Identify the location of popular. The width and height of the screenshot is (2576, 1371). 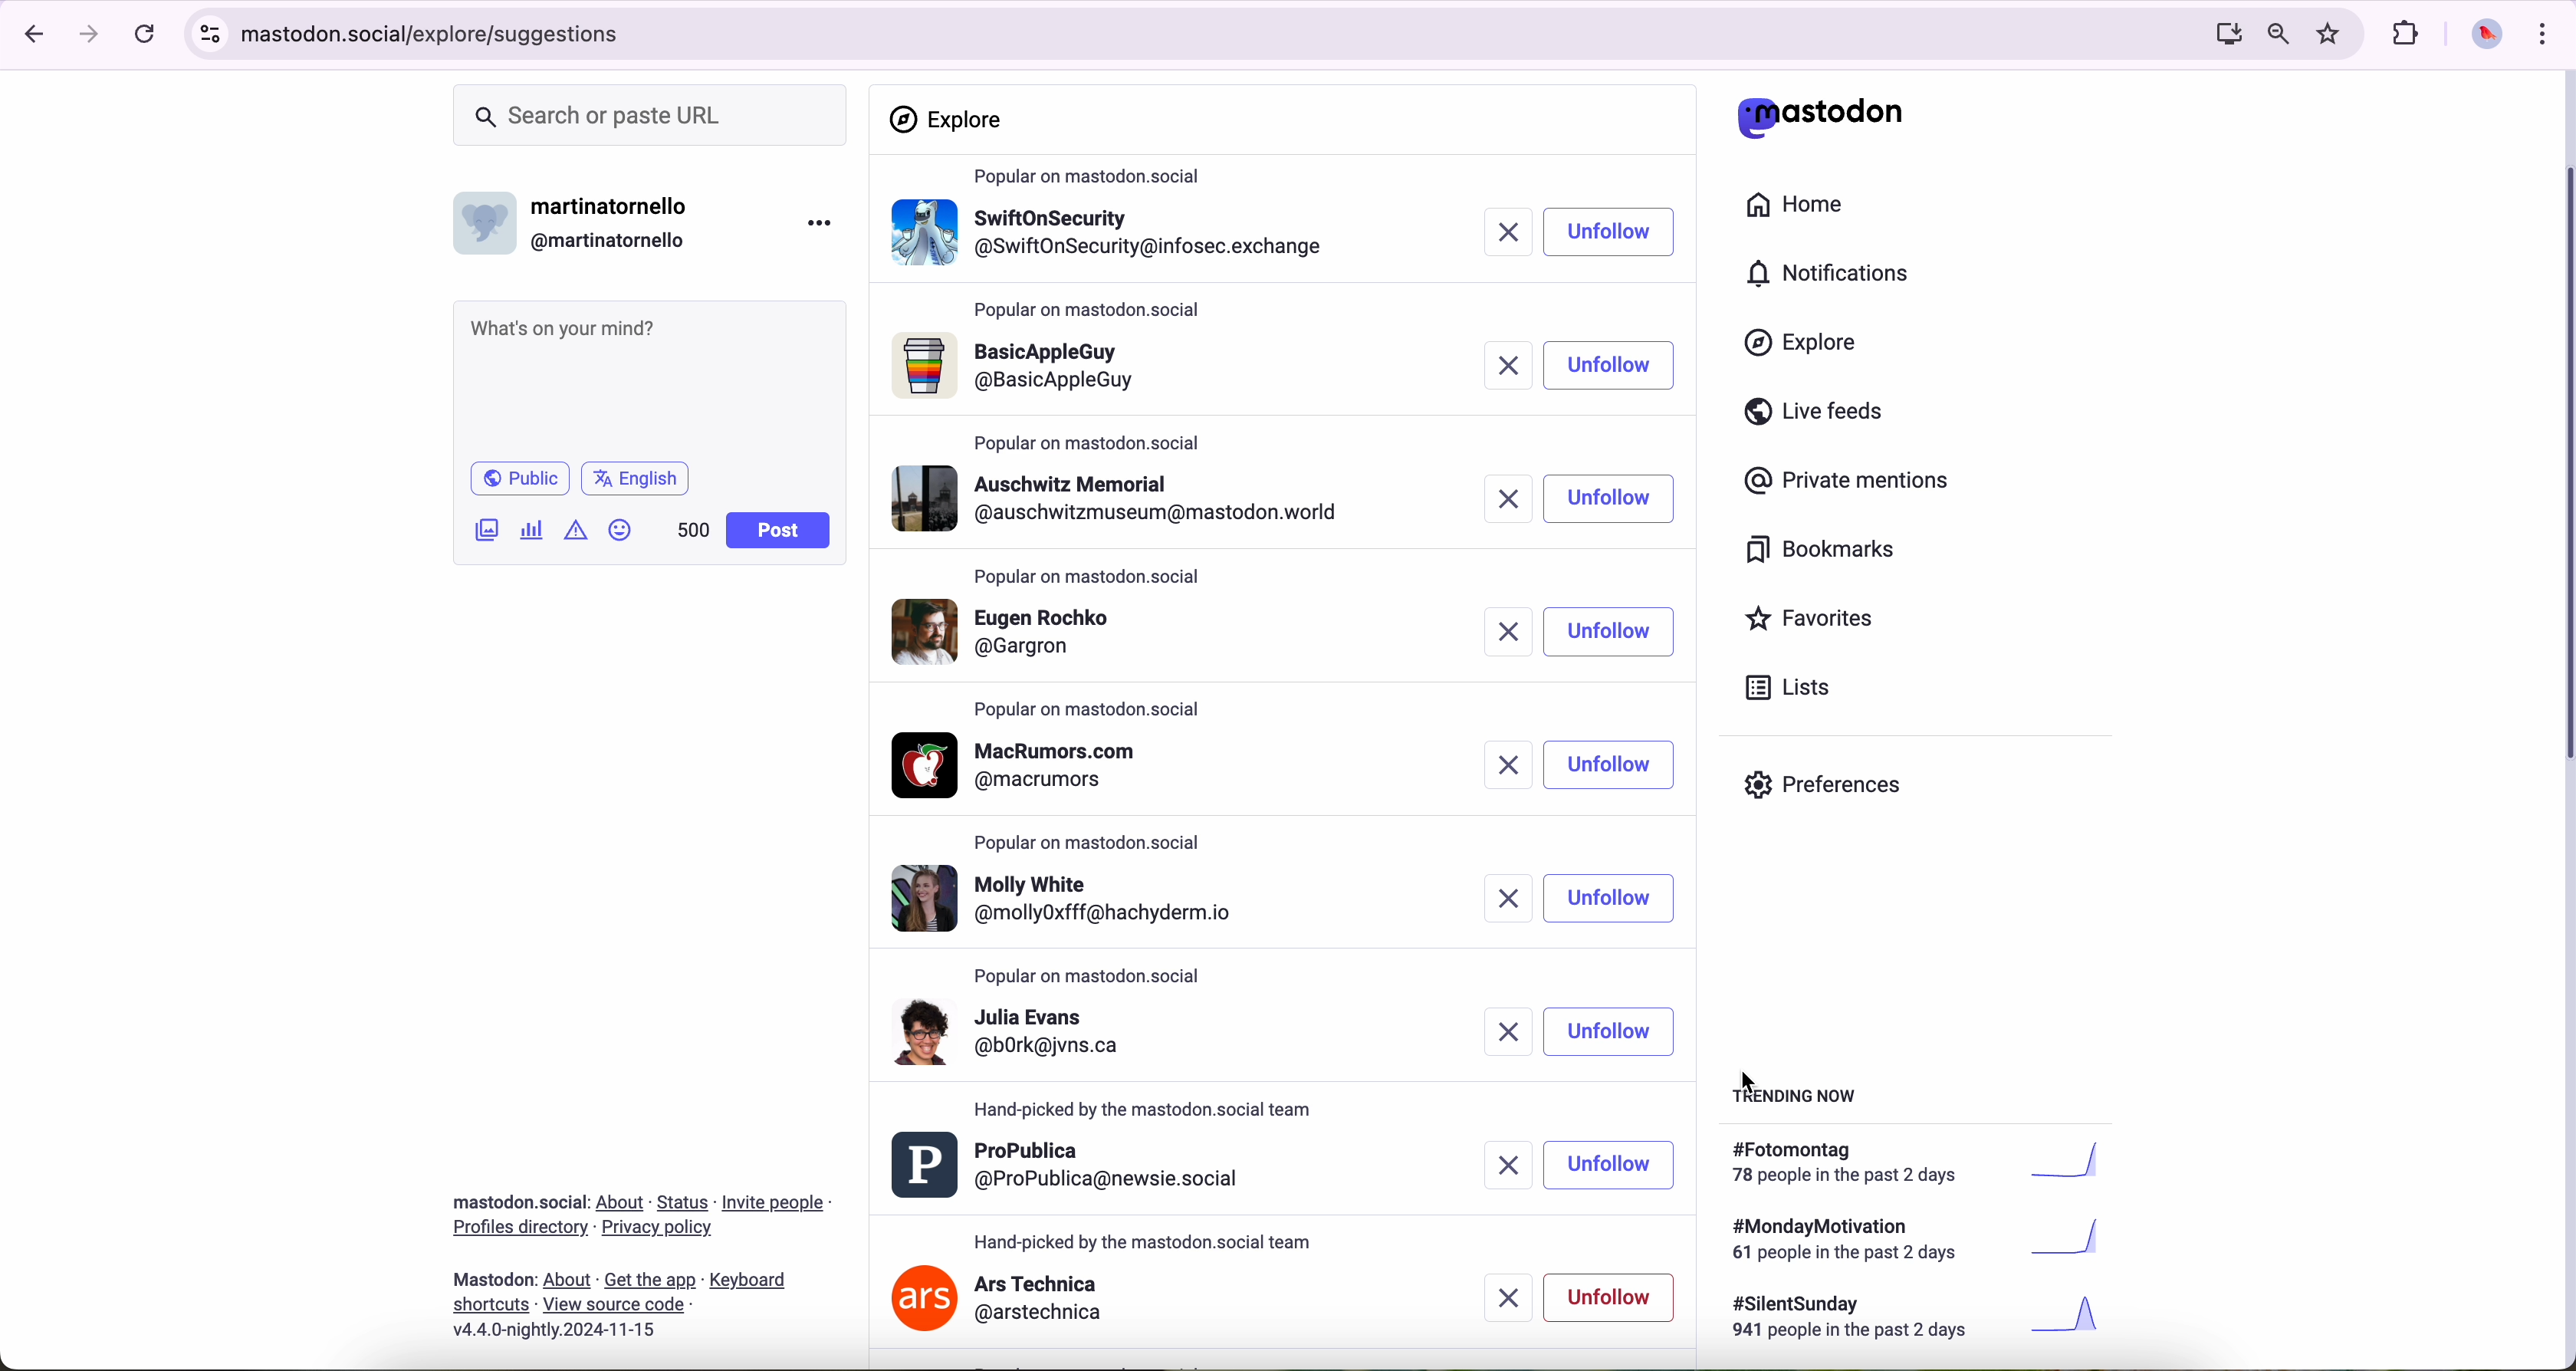
(1091, 578).